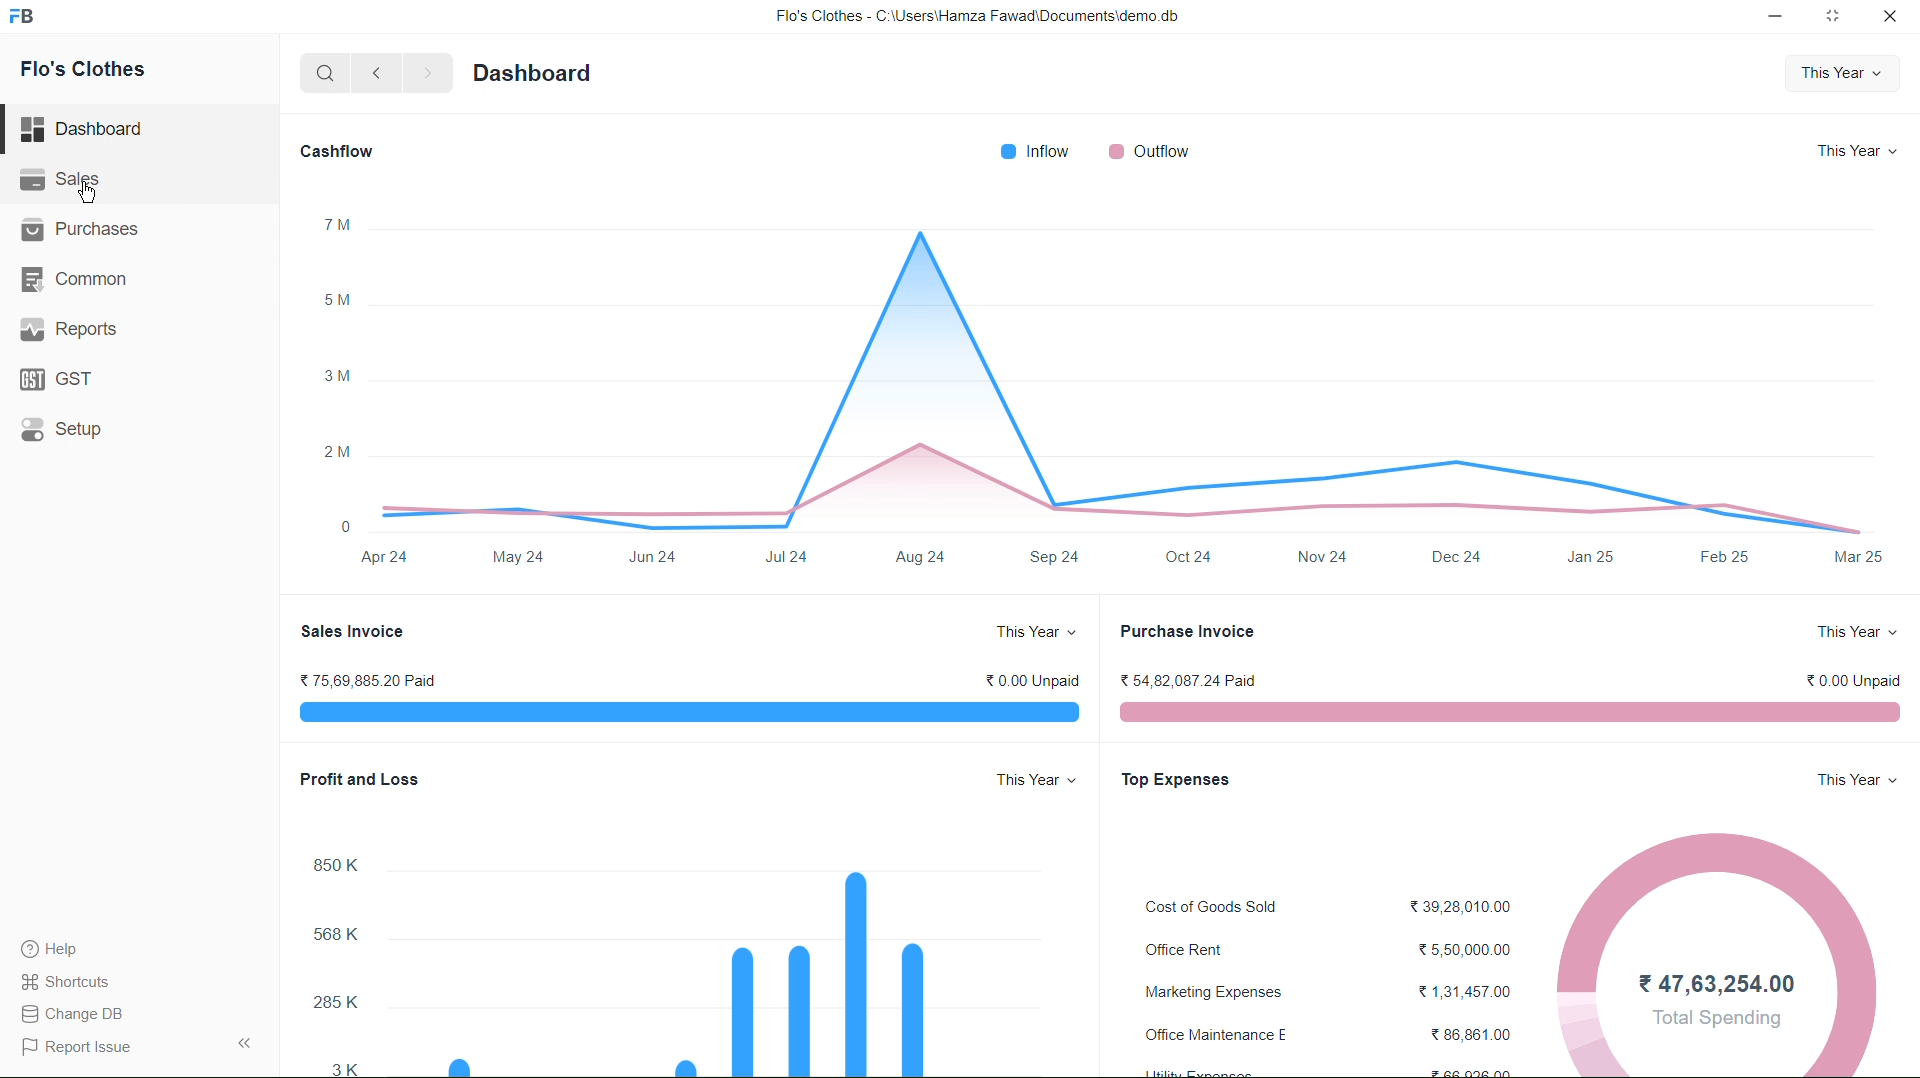  Describe the element at coordinates (361, 781) in the screenshot. I see `Profit and Loss` at that location.